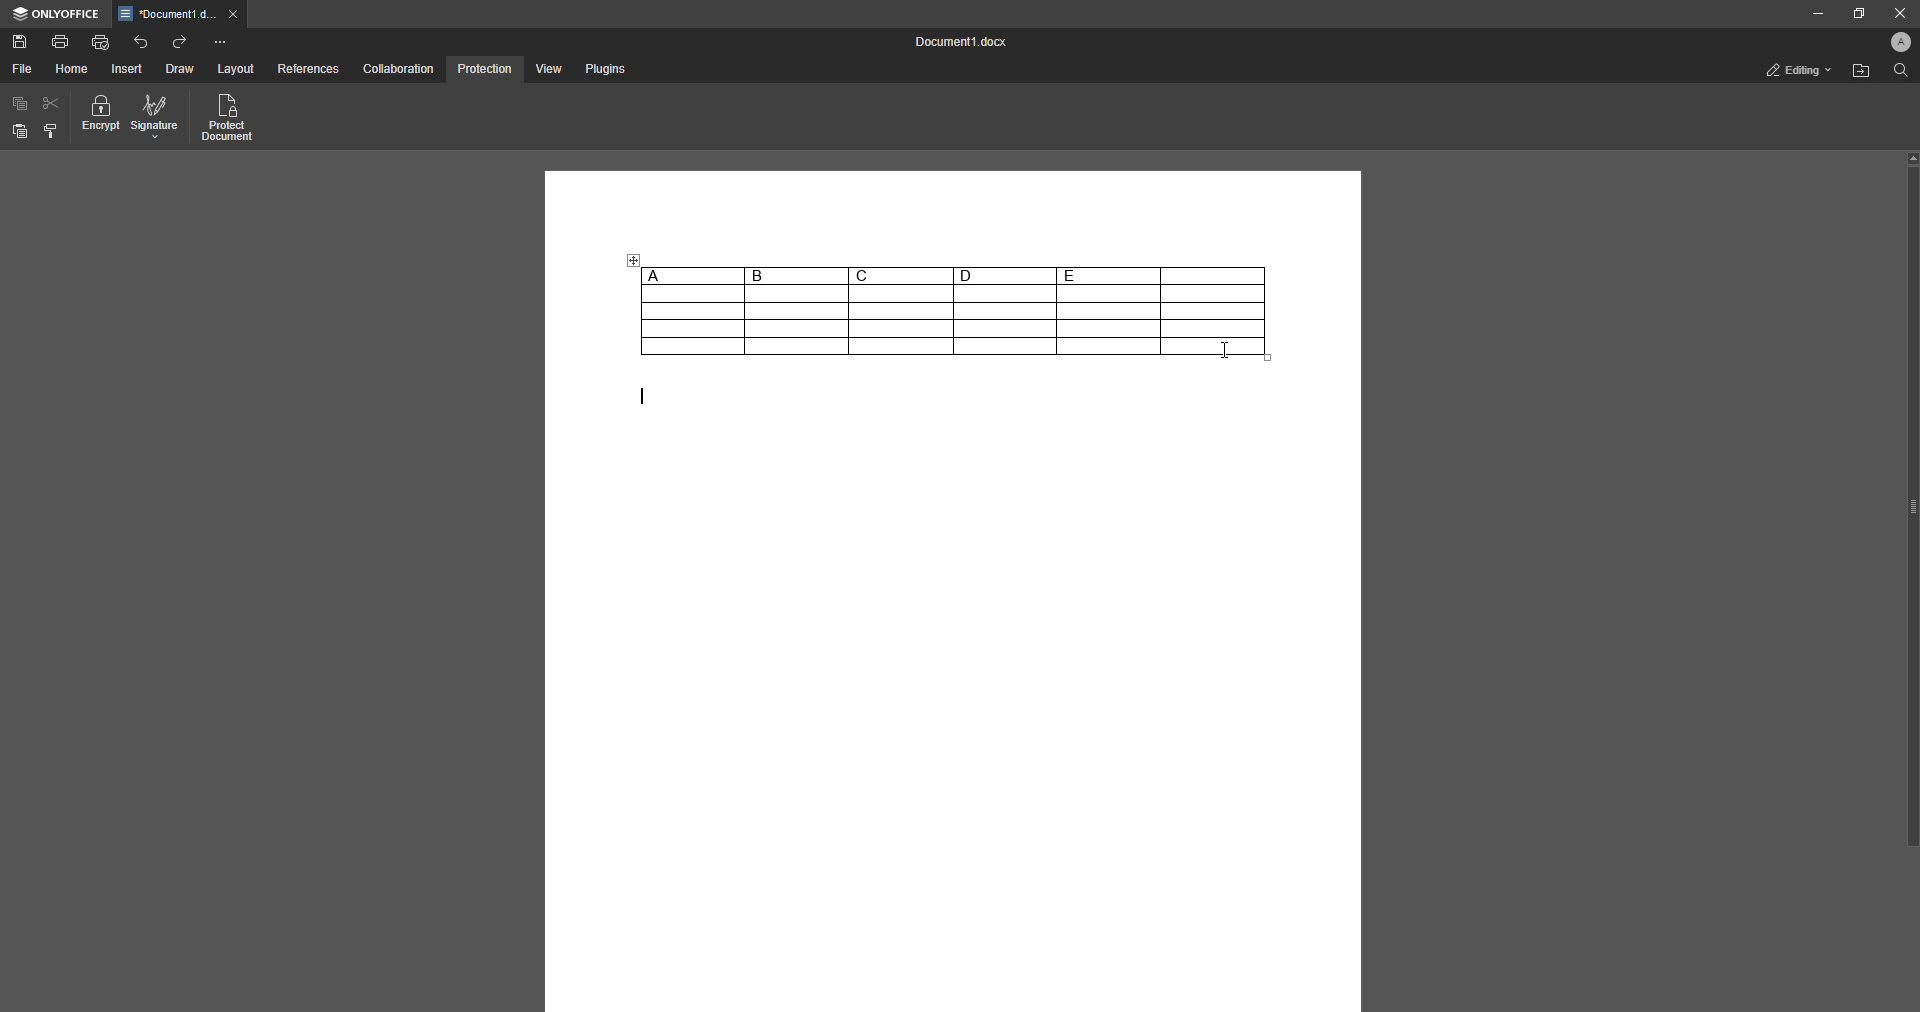 The image size is (1920, 1012). I want to click on Document 1, so click(956, 44).